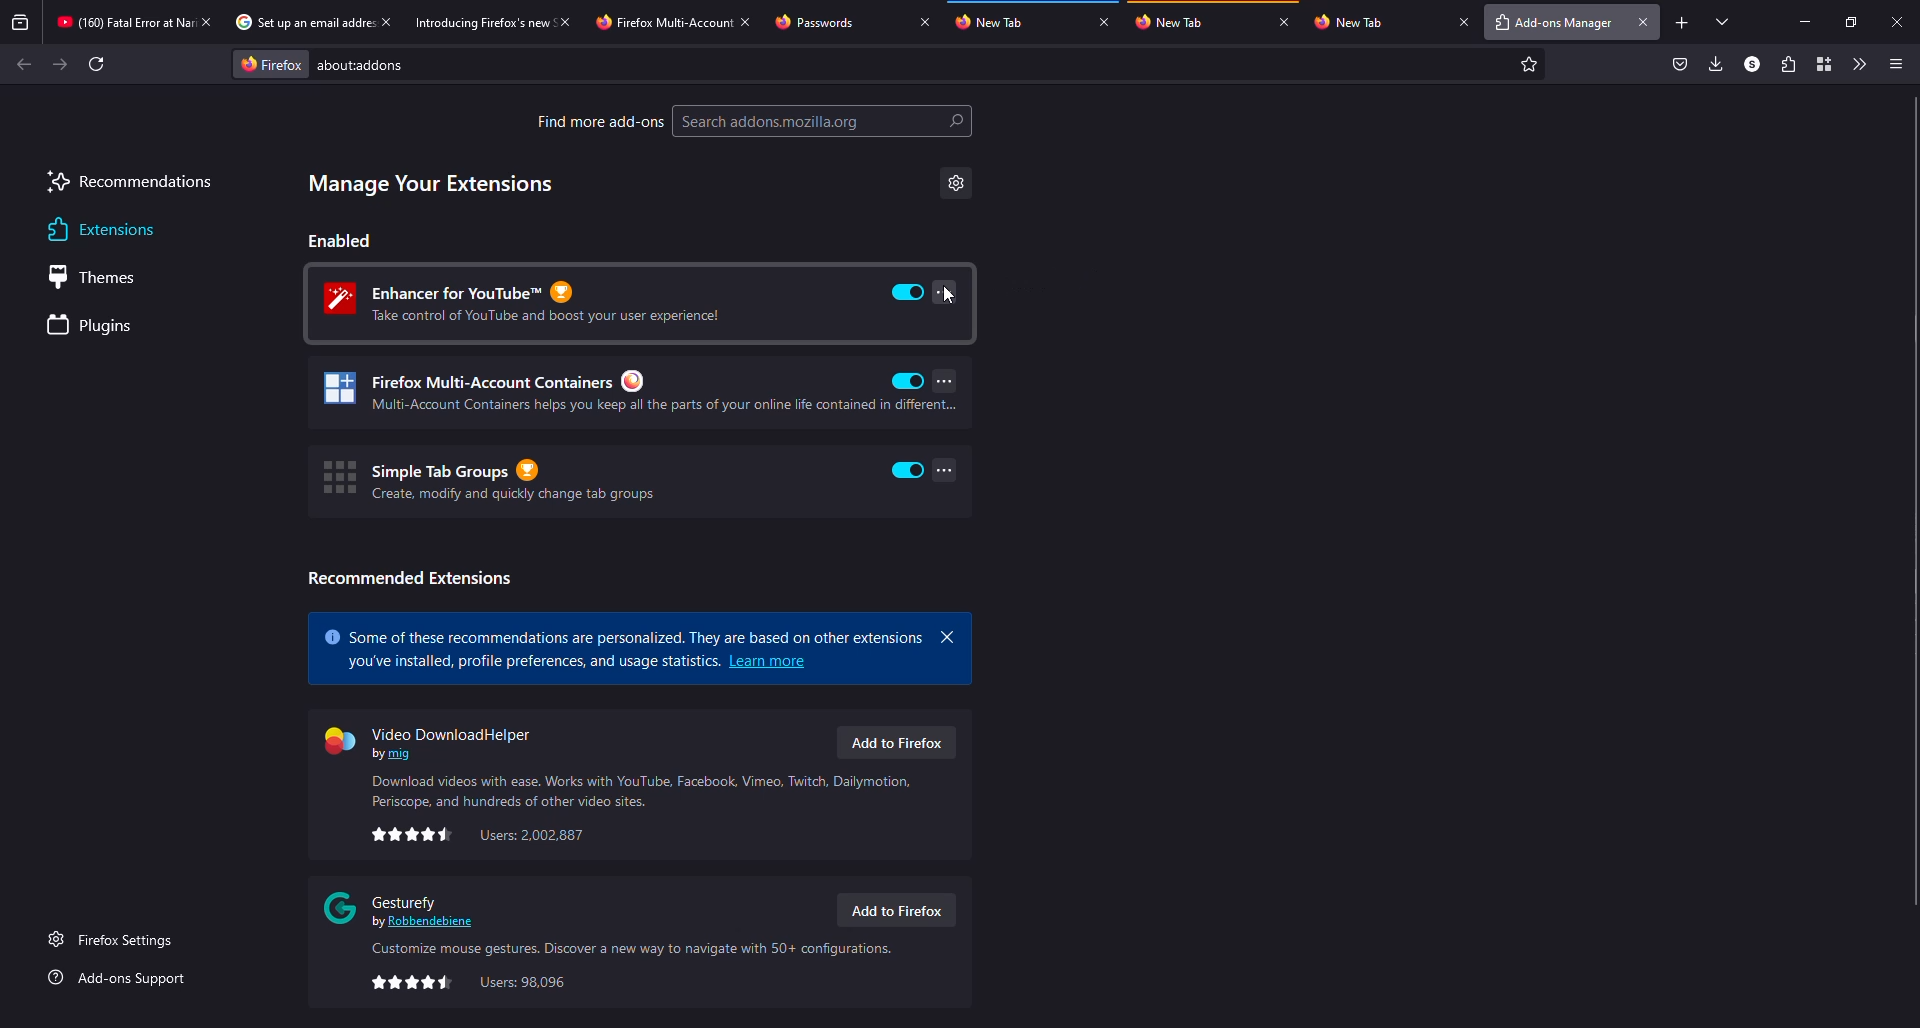 Image resolution: width=1920 pixels, height=1028 pixels. Describe the element at coordinates (1681, 63) in the screenshot. I see `save to packet` at that location.